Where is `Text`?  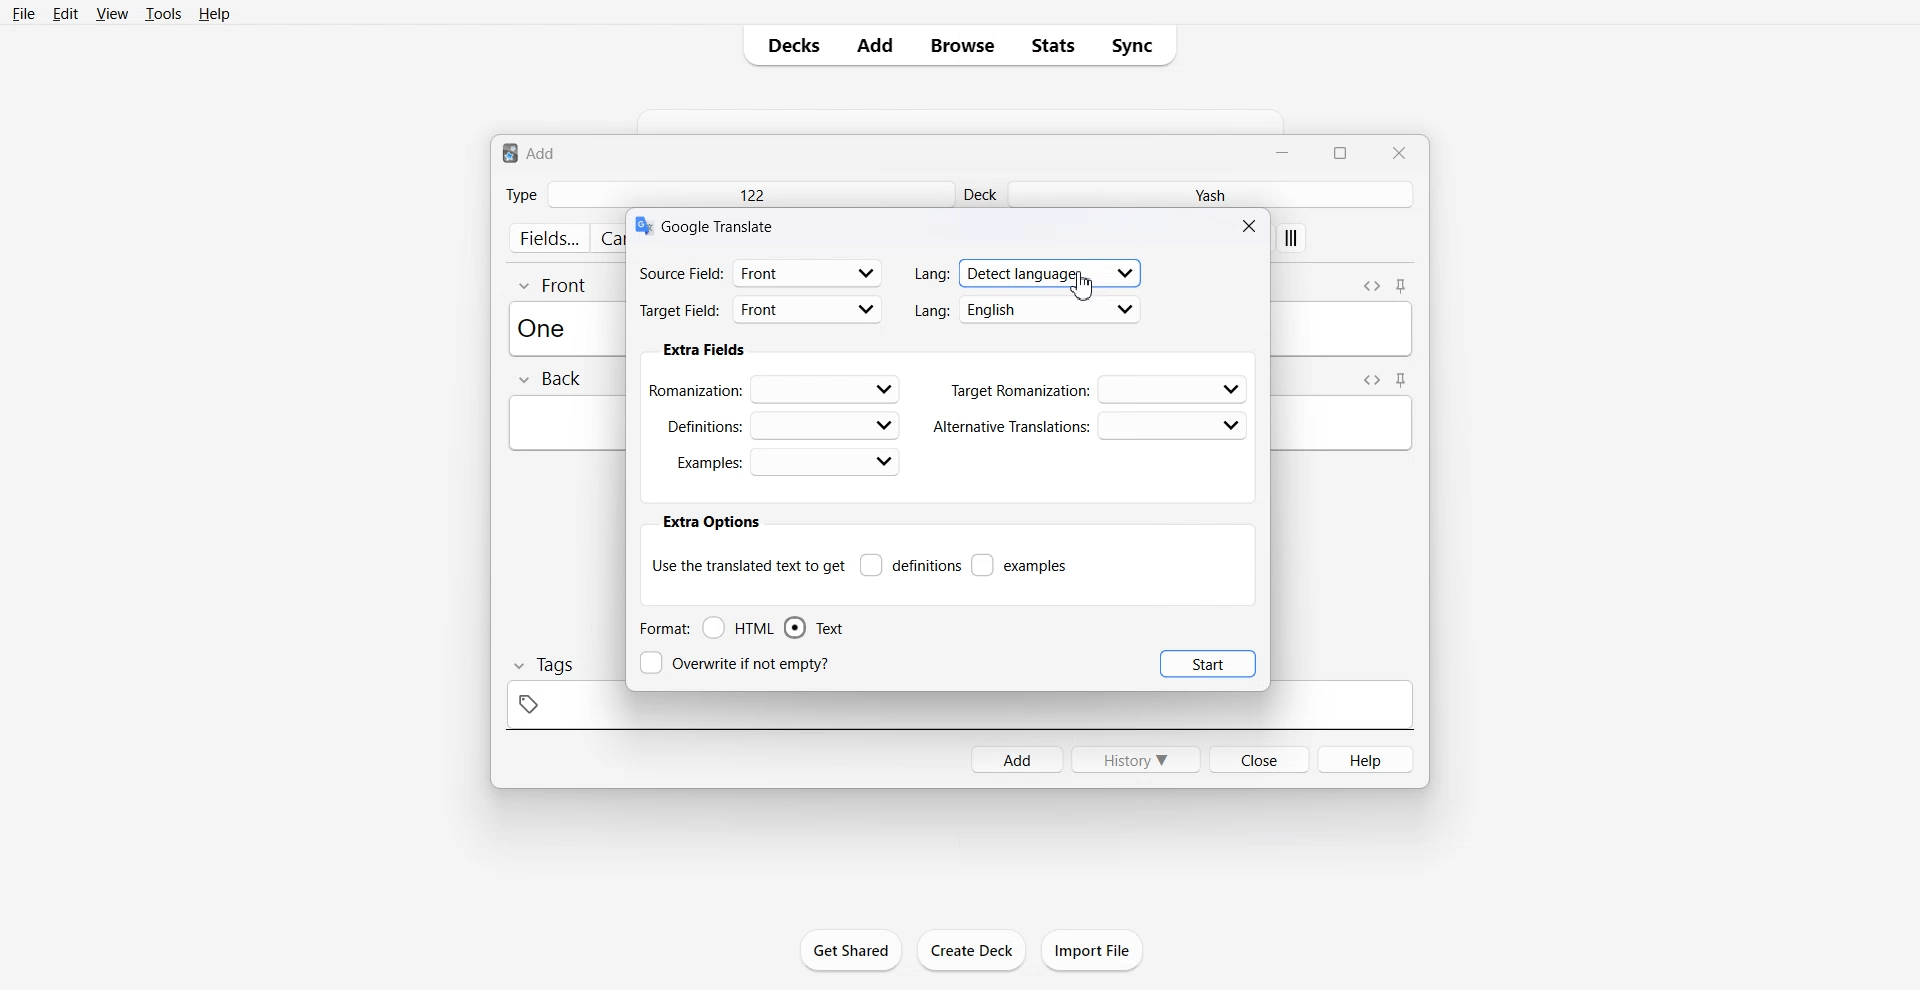
Text is located at coordinates (548, 327).